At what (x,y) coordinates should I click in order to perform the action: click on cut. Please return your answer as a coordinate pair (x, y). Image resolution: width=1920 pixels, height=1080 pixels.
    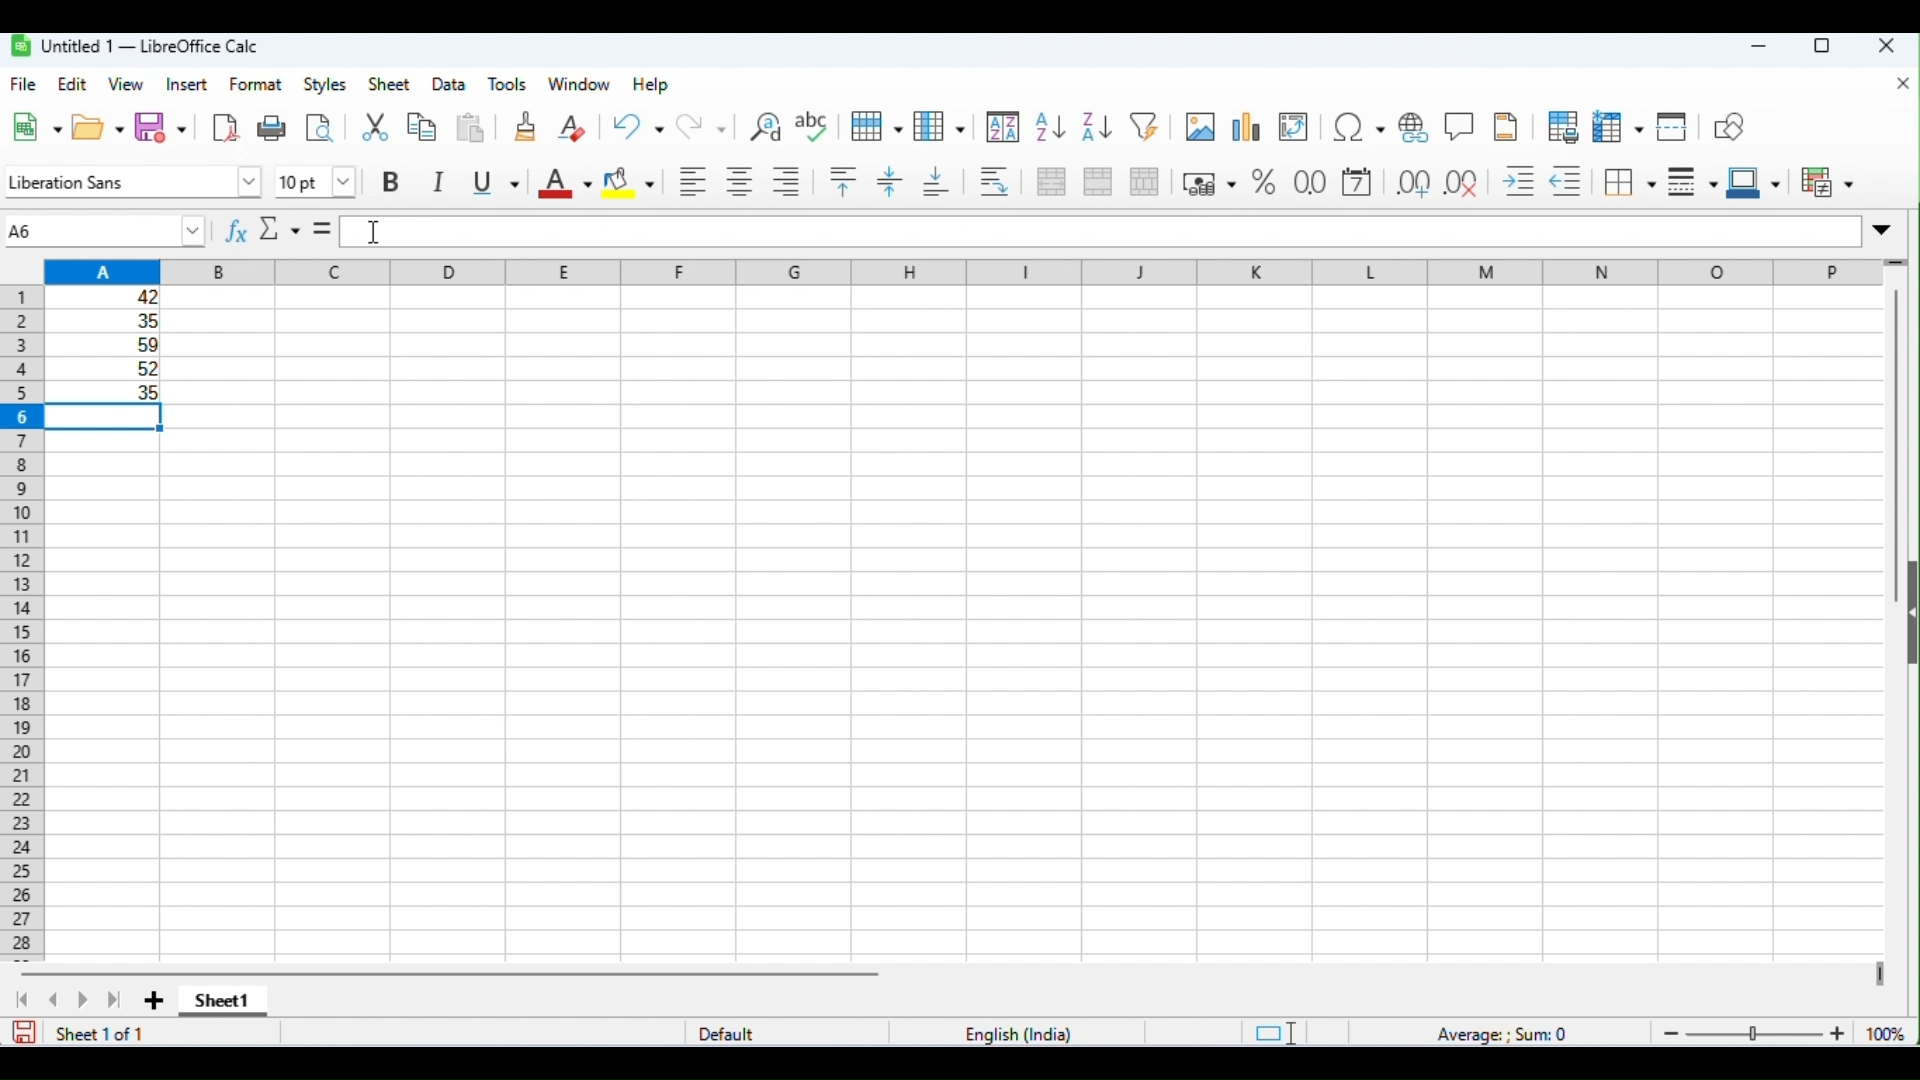
    Looking at the image, I should click on (378, 128).